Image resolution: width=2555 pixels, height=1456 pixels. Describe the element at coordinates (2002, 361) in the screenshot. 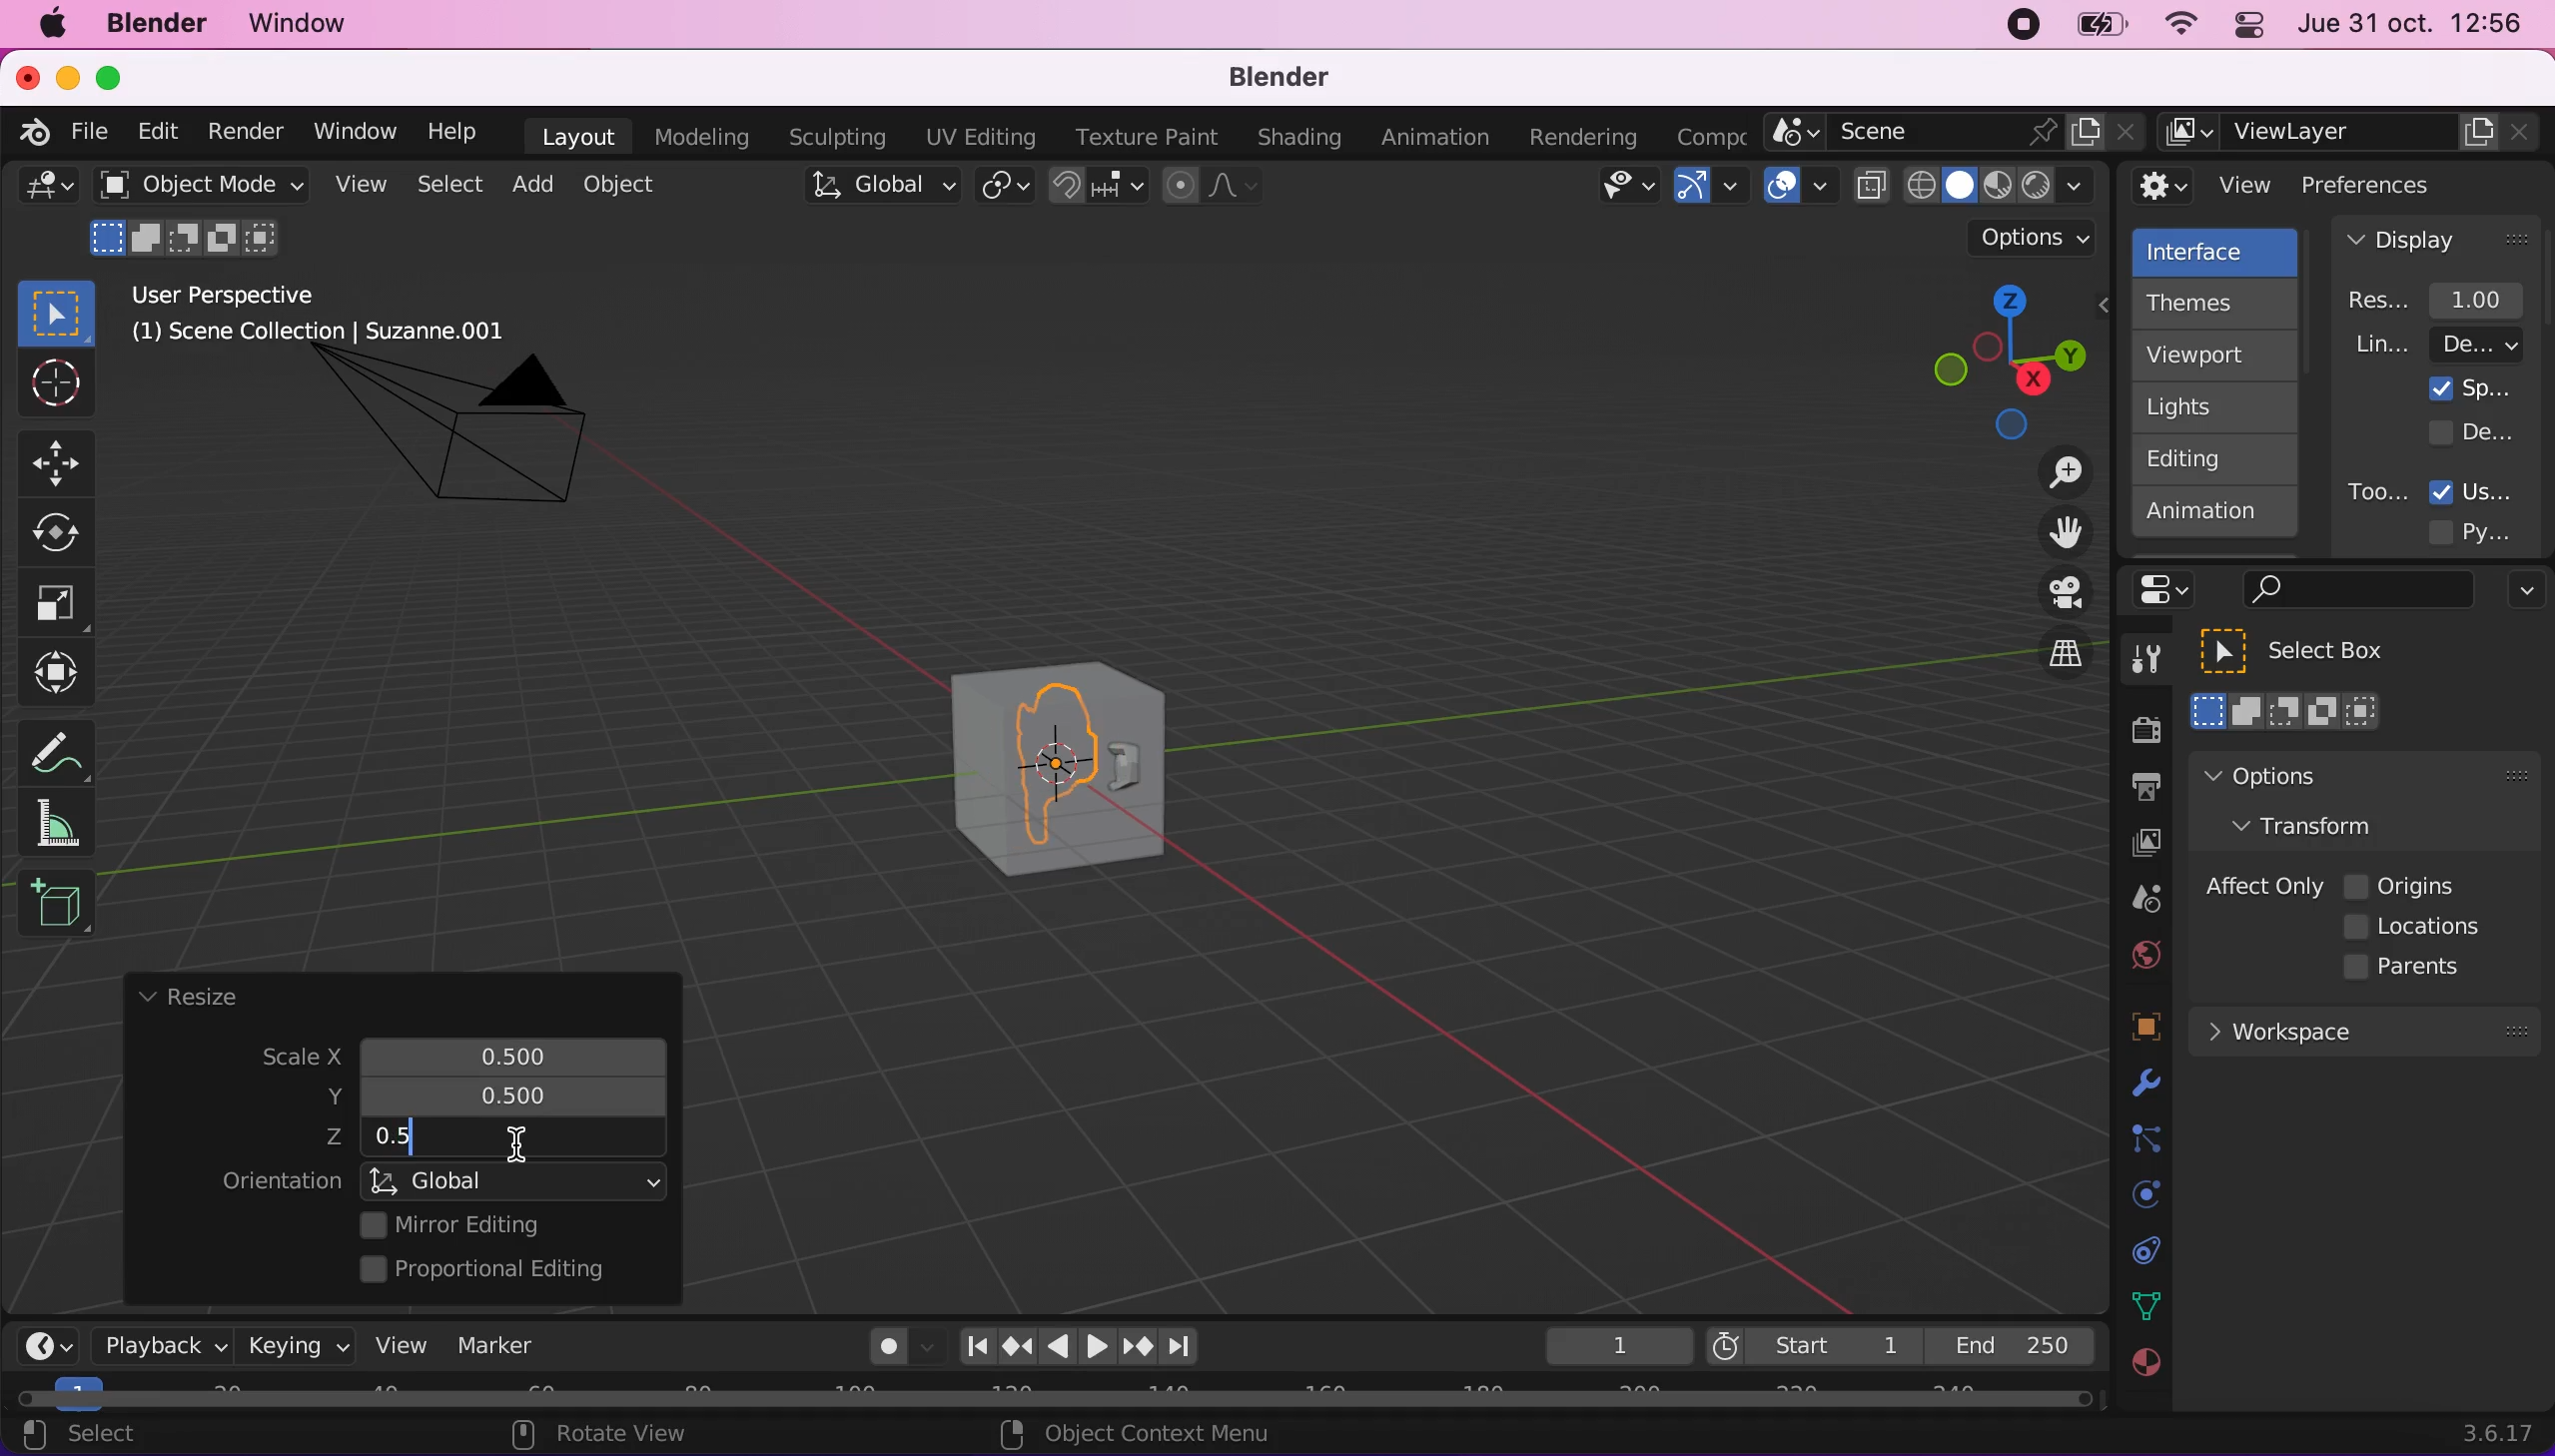

I see `click, shortcut, drag` at that location.